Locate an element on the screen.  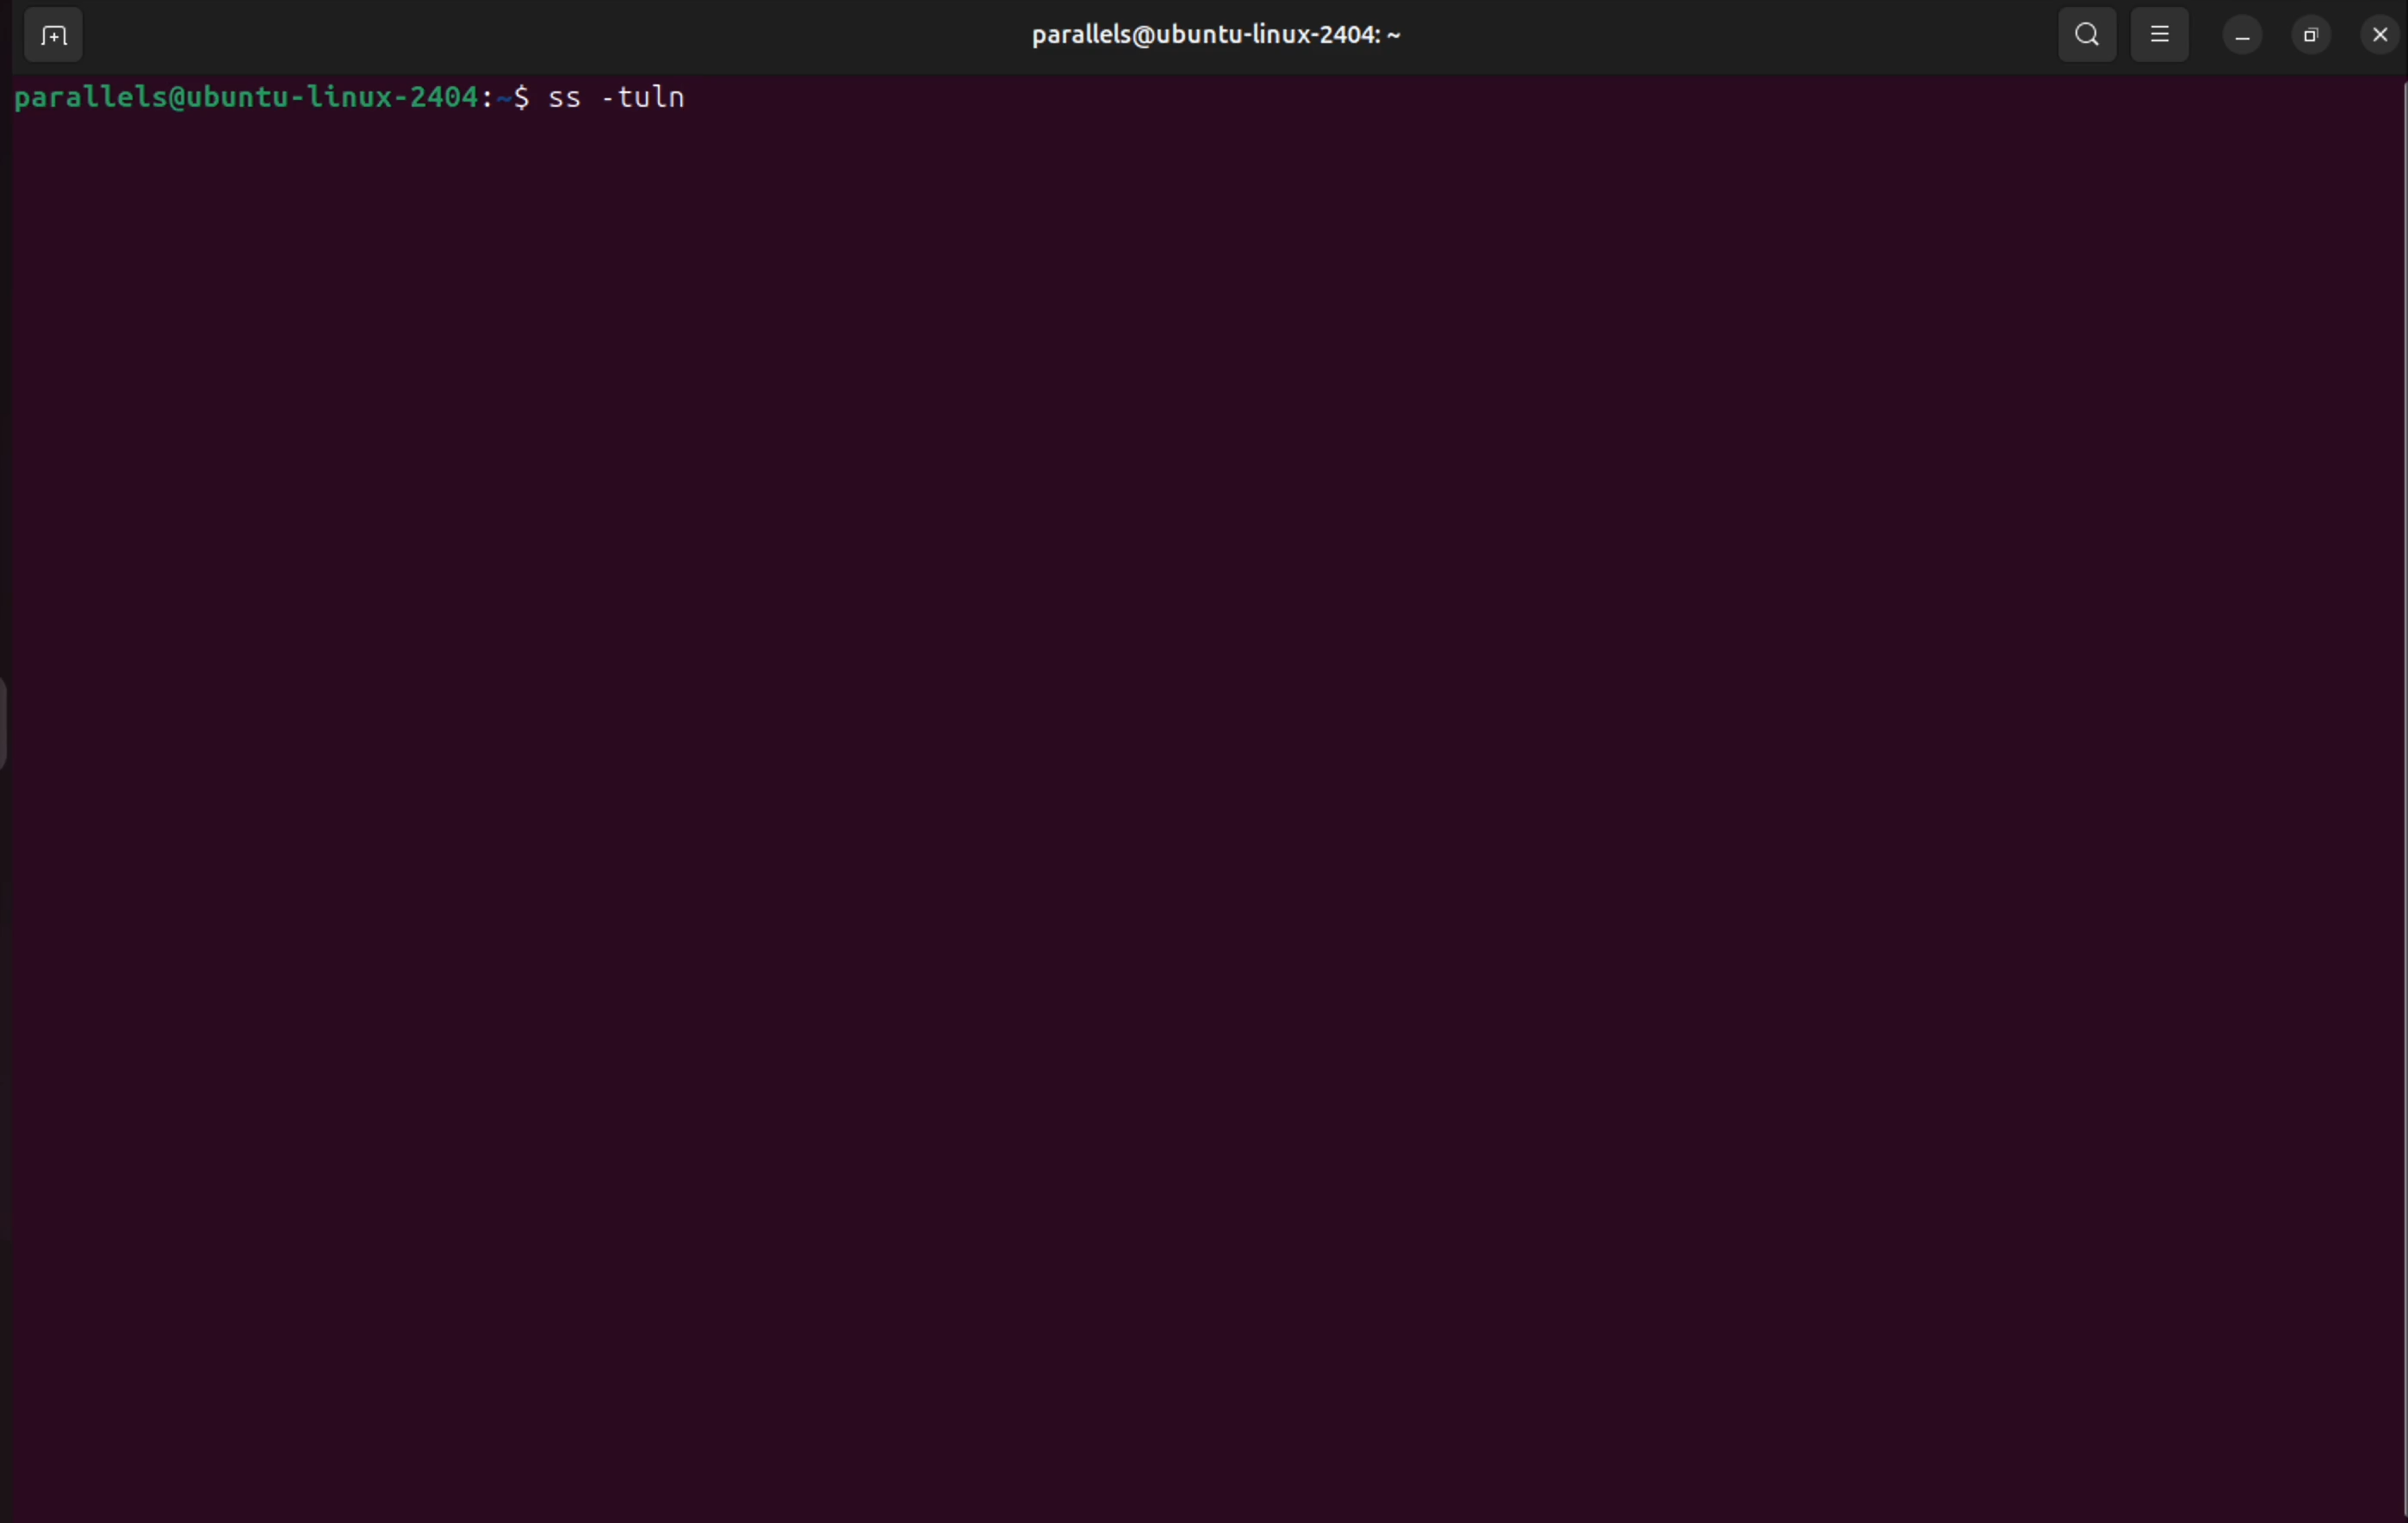
close is located at coordinates (2381, 34).